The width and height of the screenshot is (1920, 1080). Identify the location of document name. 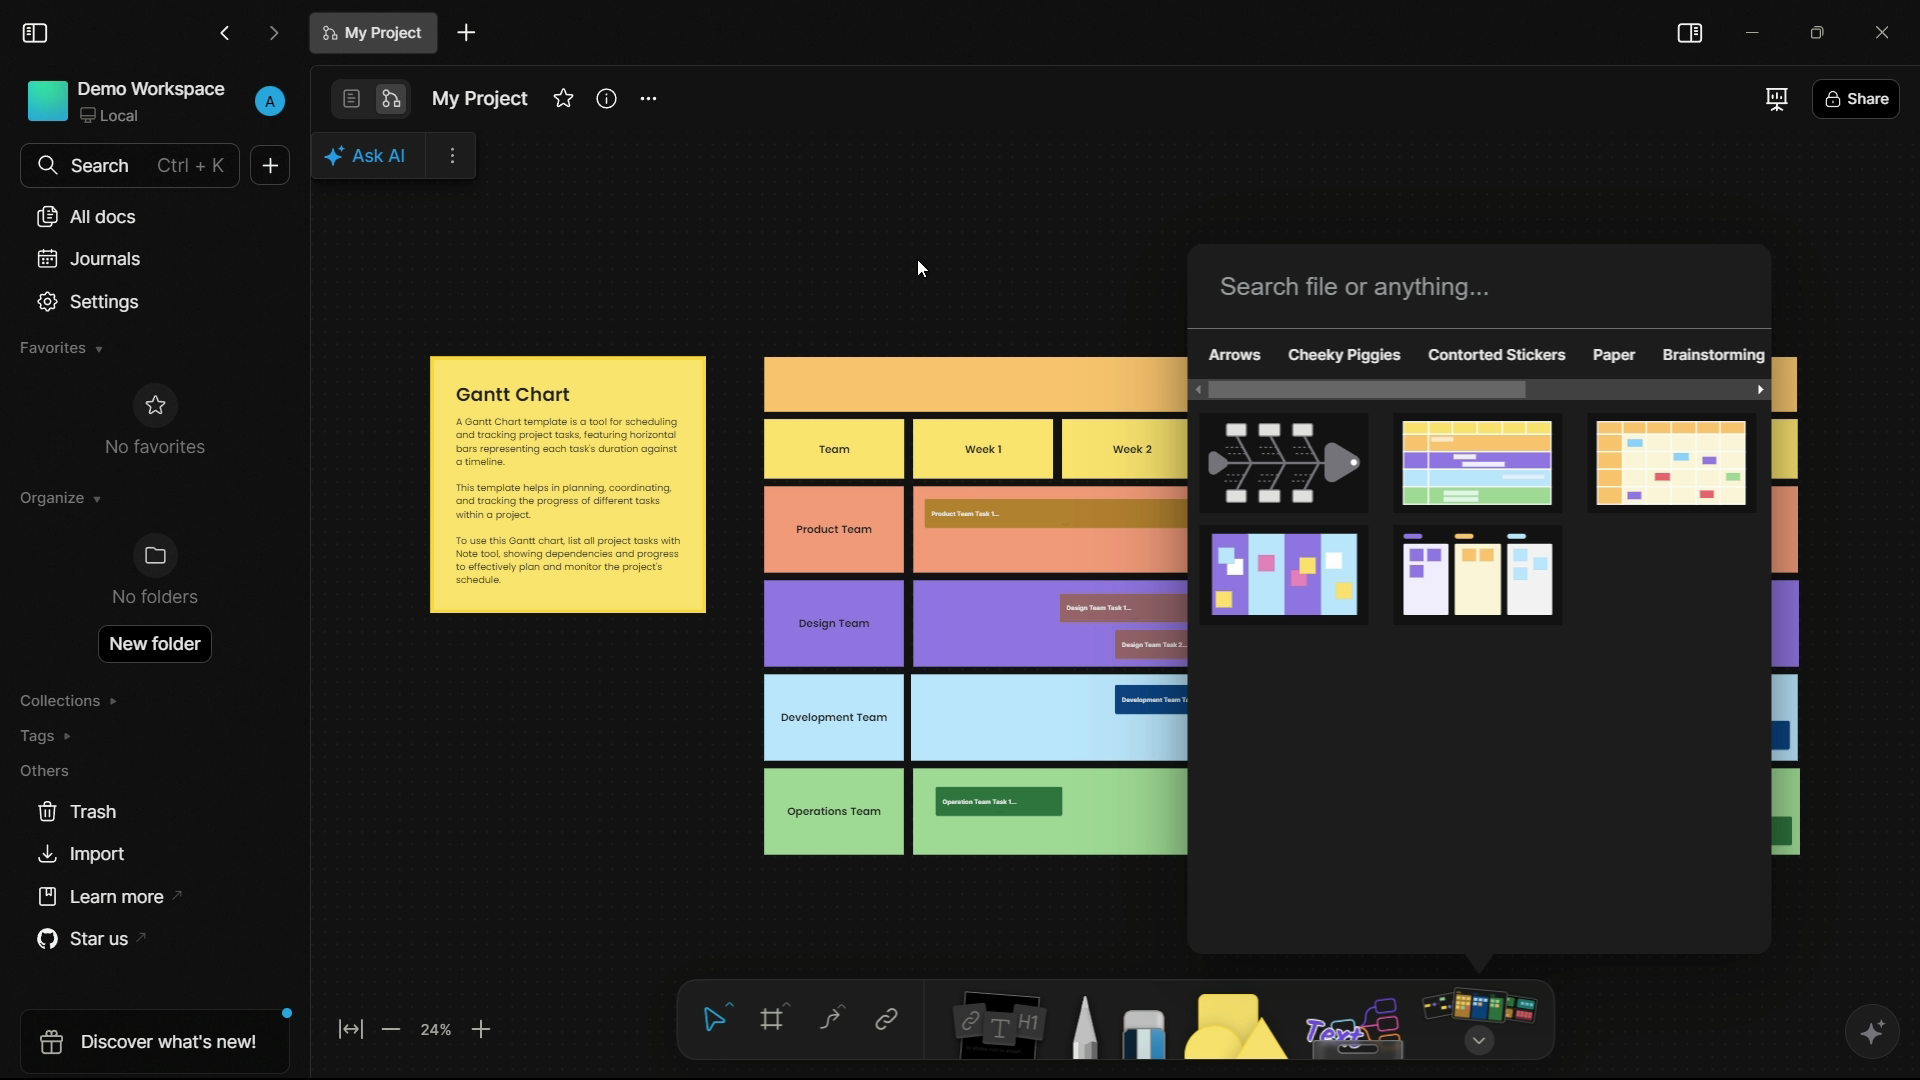
(373, 33).